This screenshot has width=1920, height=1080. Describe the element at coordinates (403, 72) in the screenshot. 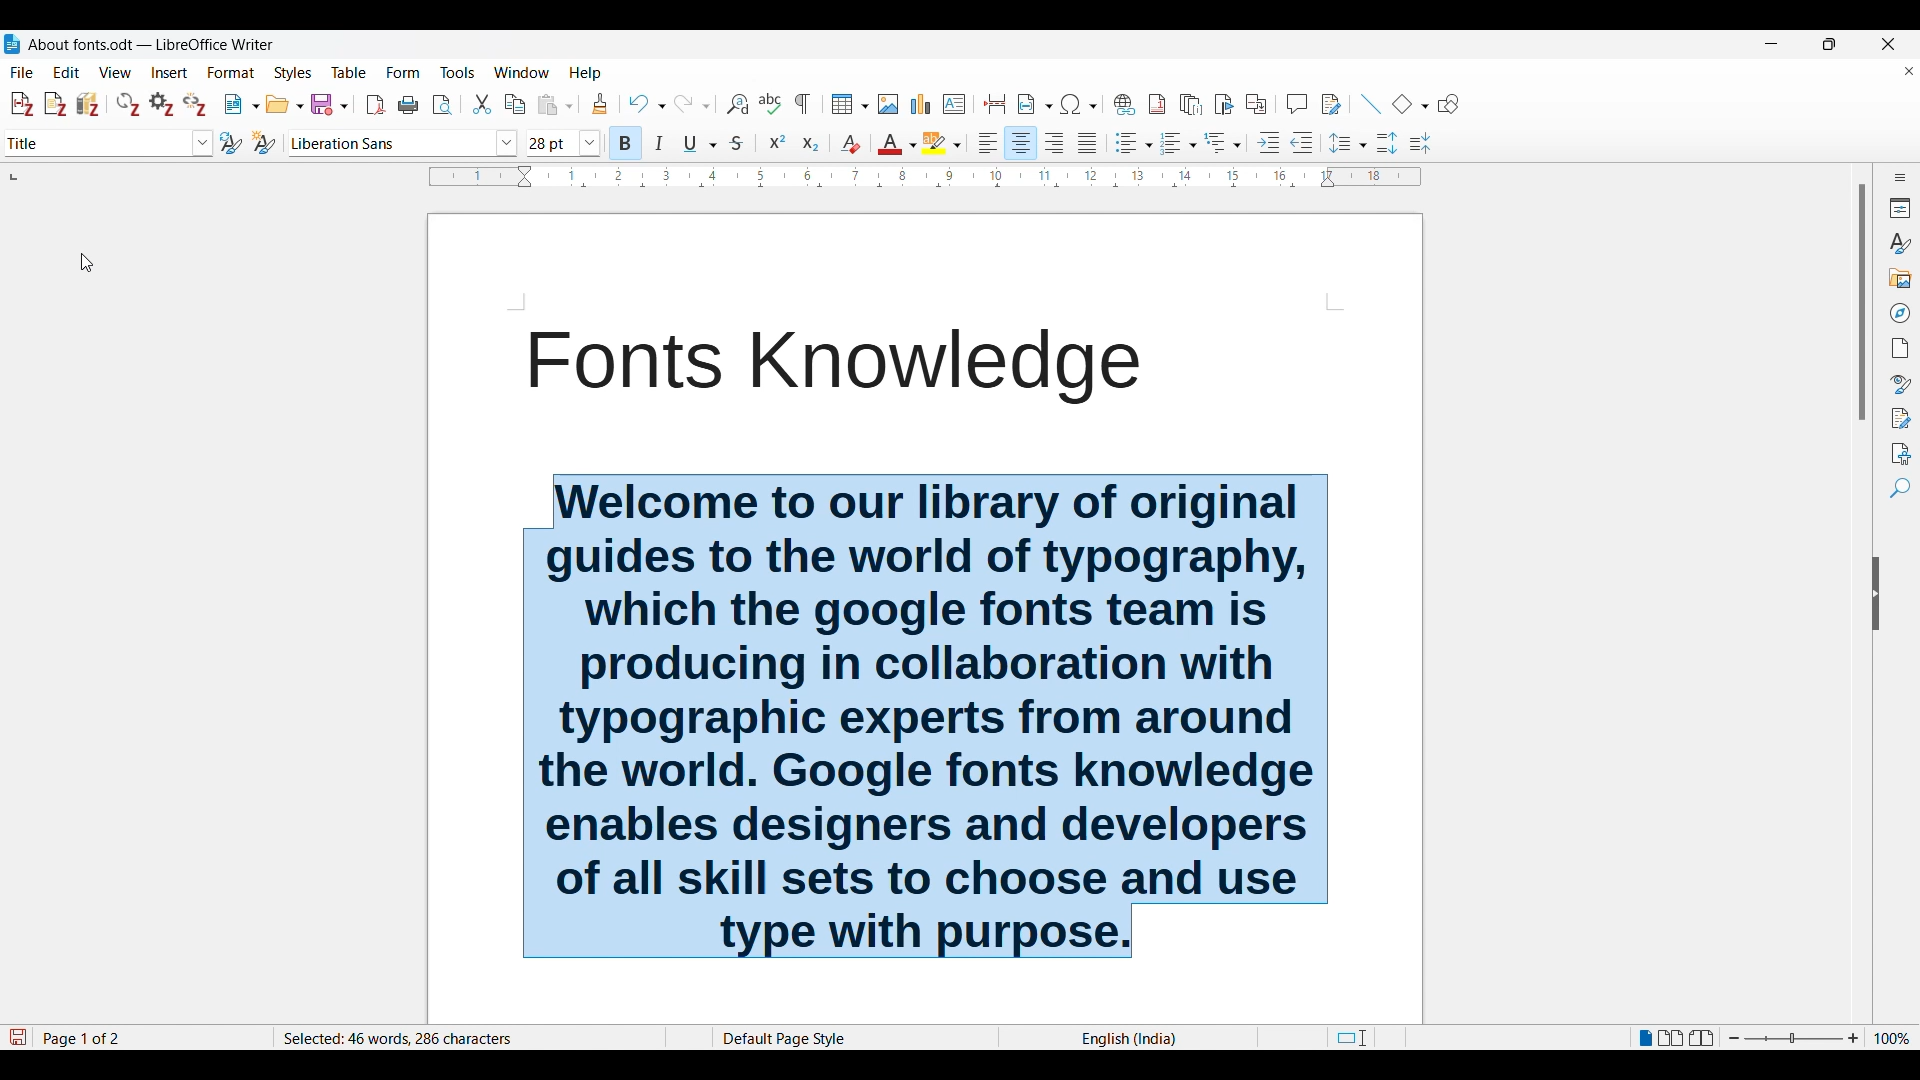

I see `Form menu` at that location.